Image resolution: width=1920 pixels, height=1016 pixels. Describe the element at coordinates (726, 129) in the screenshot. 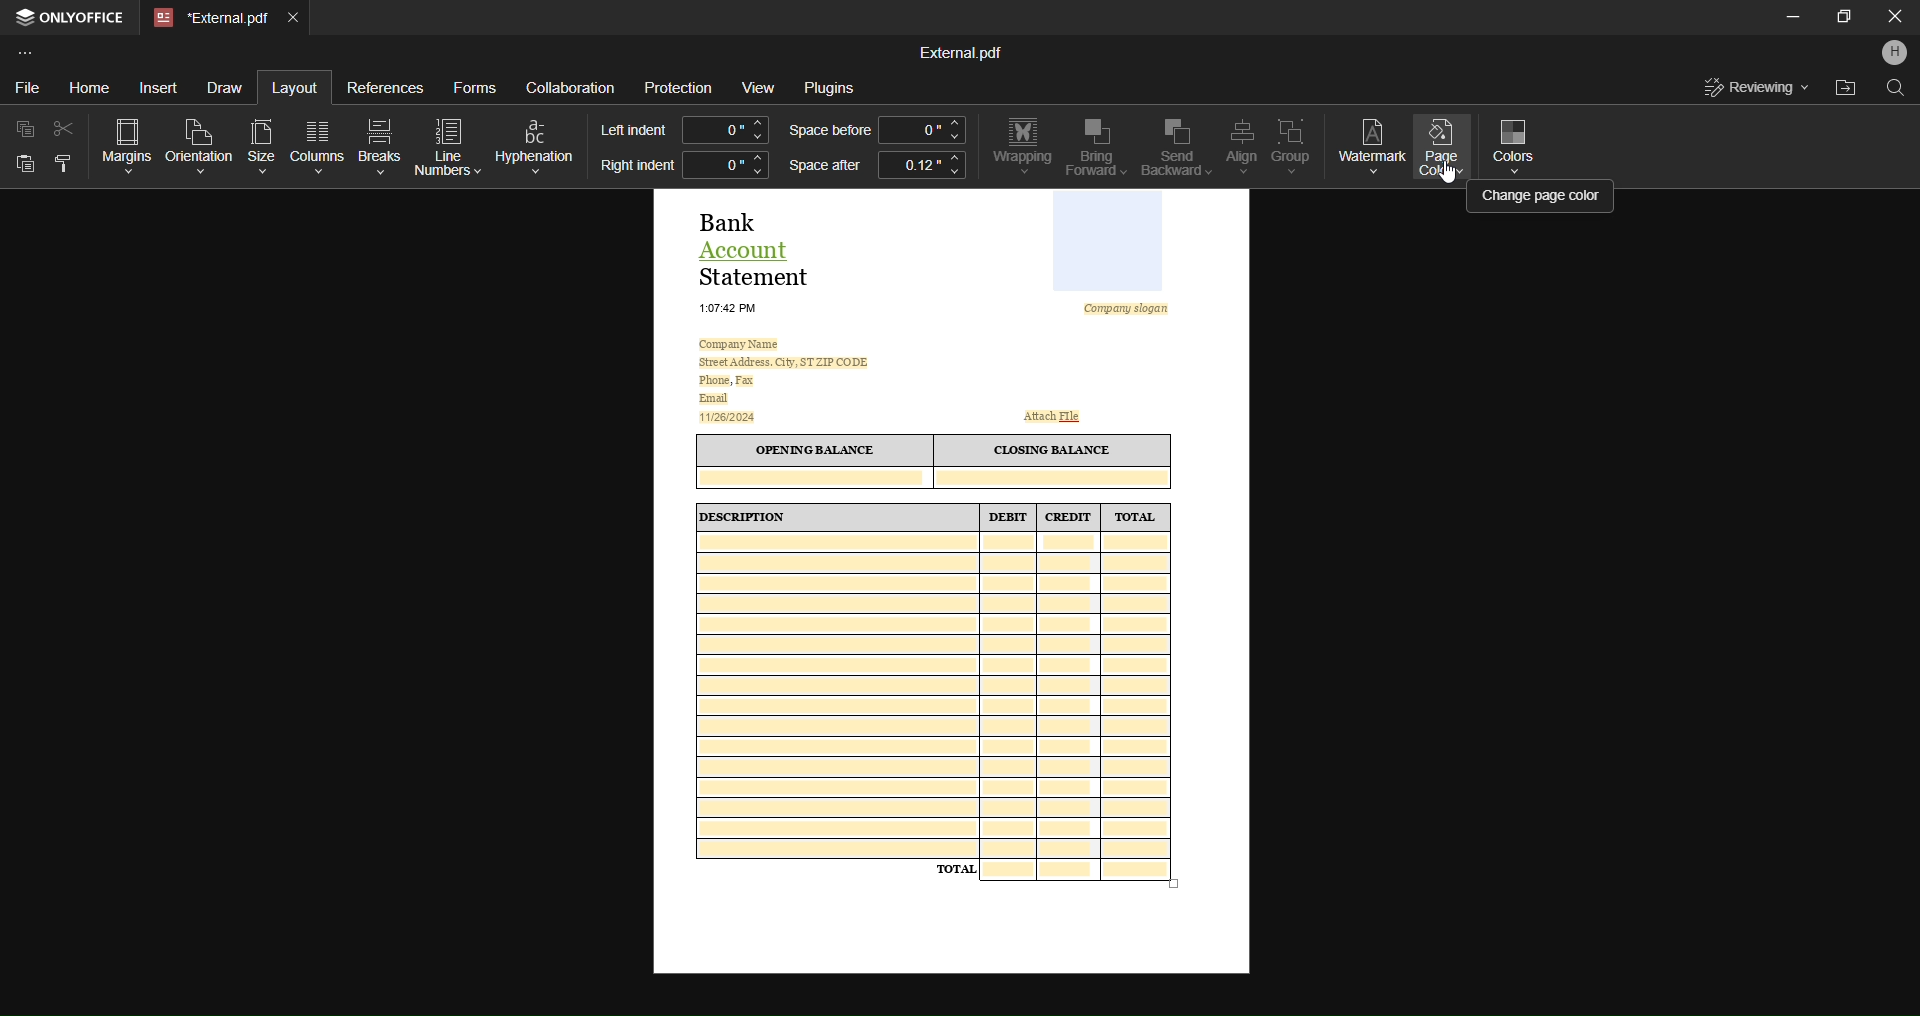

I see `Adjust Left Indent` at that location.